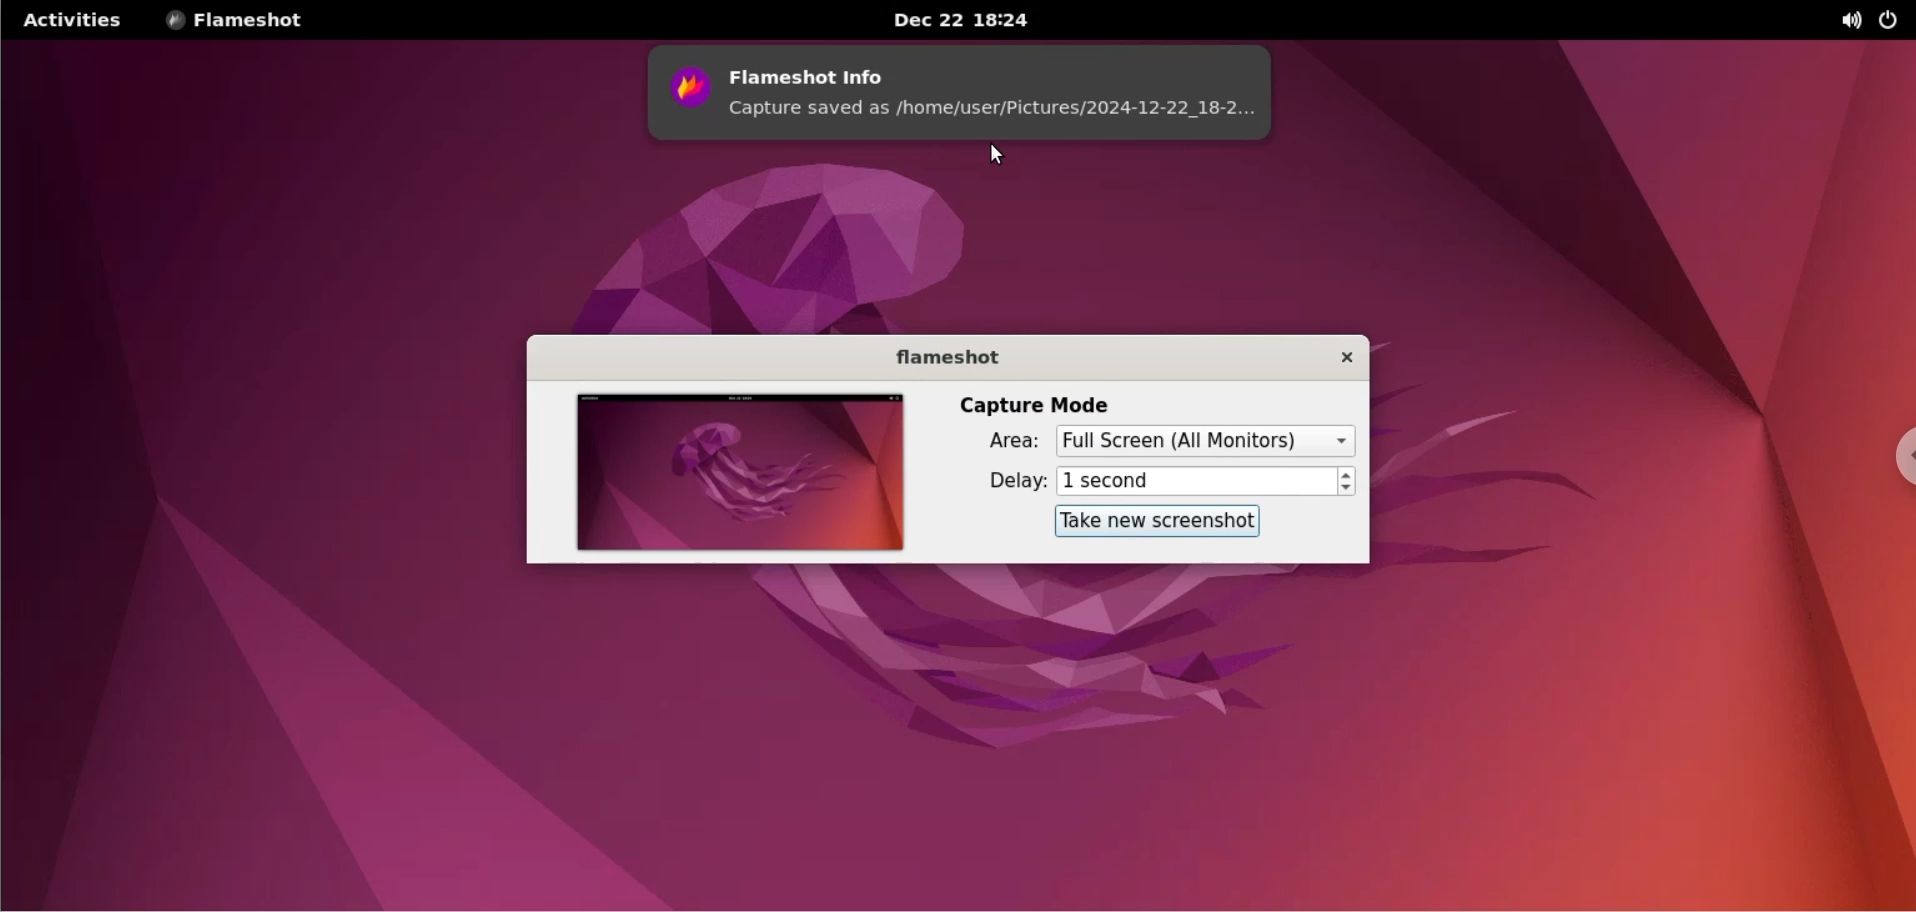 This screenshot has height=912, width=1916. I want to click on sound options, so click(1842, 21).